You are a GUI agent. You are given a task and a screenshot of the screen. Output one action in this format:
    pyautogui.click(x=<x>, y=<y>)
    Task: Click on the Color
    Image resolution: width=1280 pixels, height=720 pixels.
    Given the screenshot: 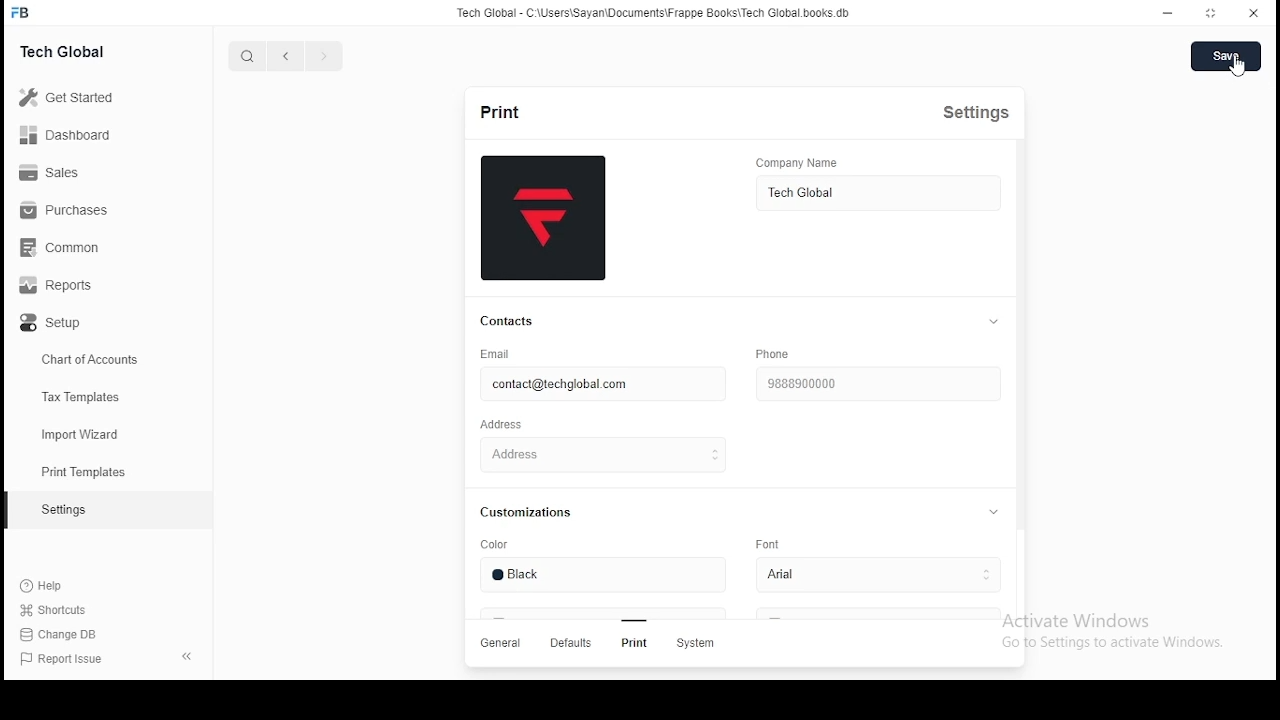 What is the action you would take?
    pyautogui.click(x=504, y=546)
    